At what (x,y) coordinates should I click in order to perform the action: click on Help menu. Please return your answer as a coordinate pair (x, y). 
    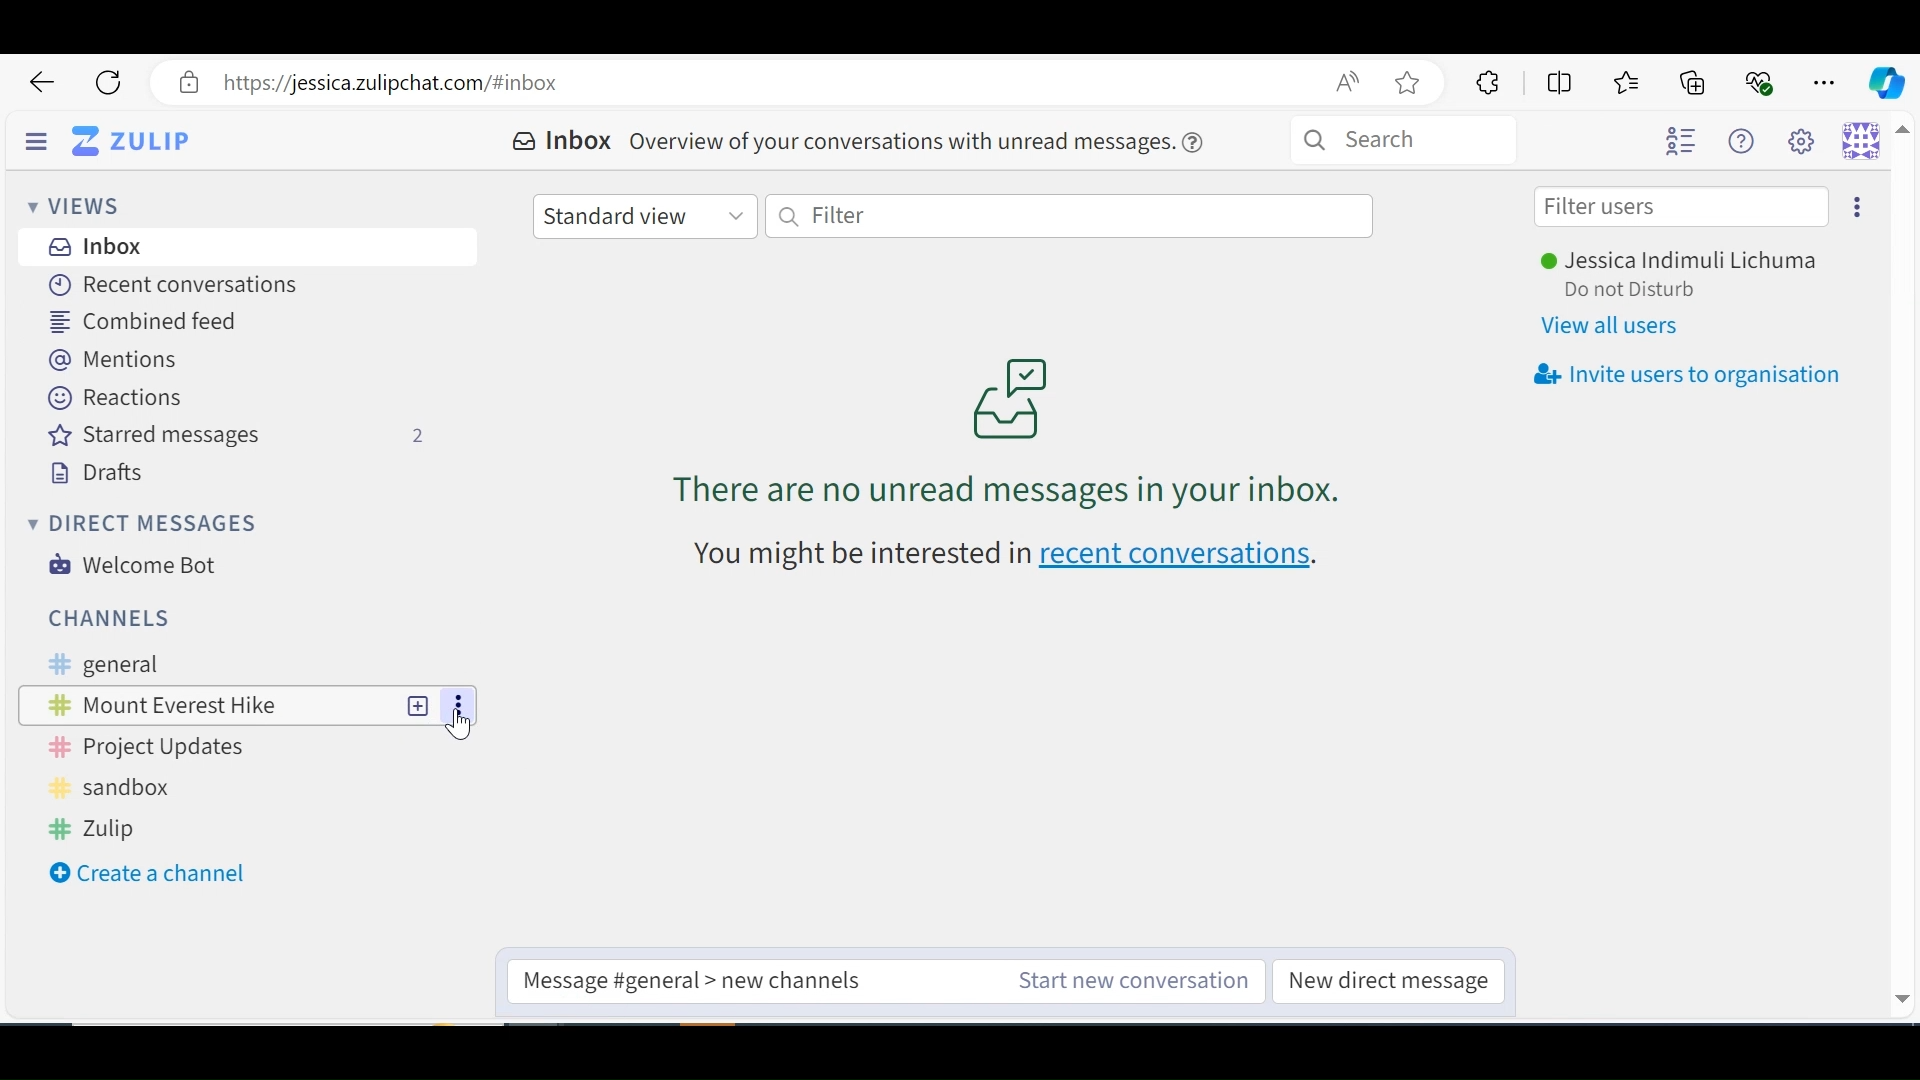
    Looking at the image, I should click on (1747, 141).